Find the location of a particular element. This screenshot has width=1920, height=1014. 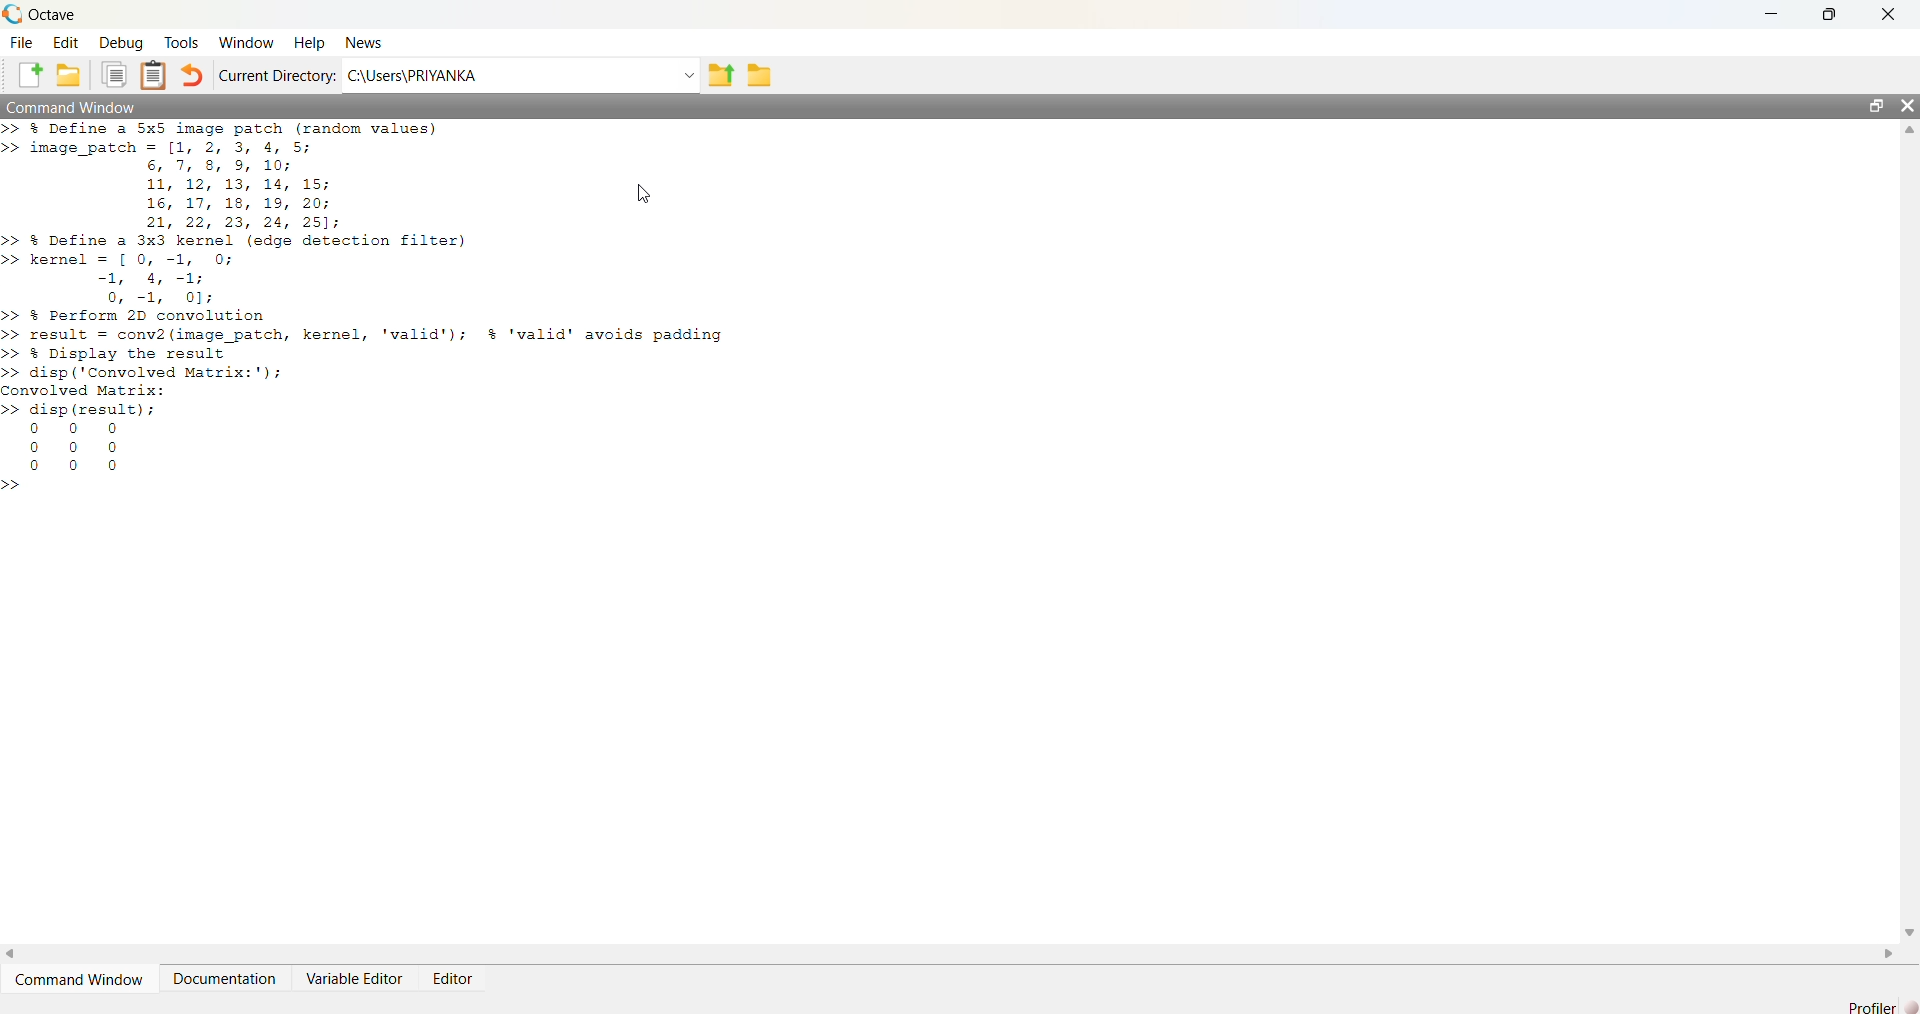

Maximize/Restore is located at coordinates (1870, 105).